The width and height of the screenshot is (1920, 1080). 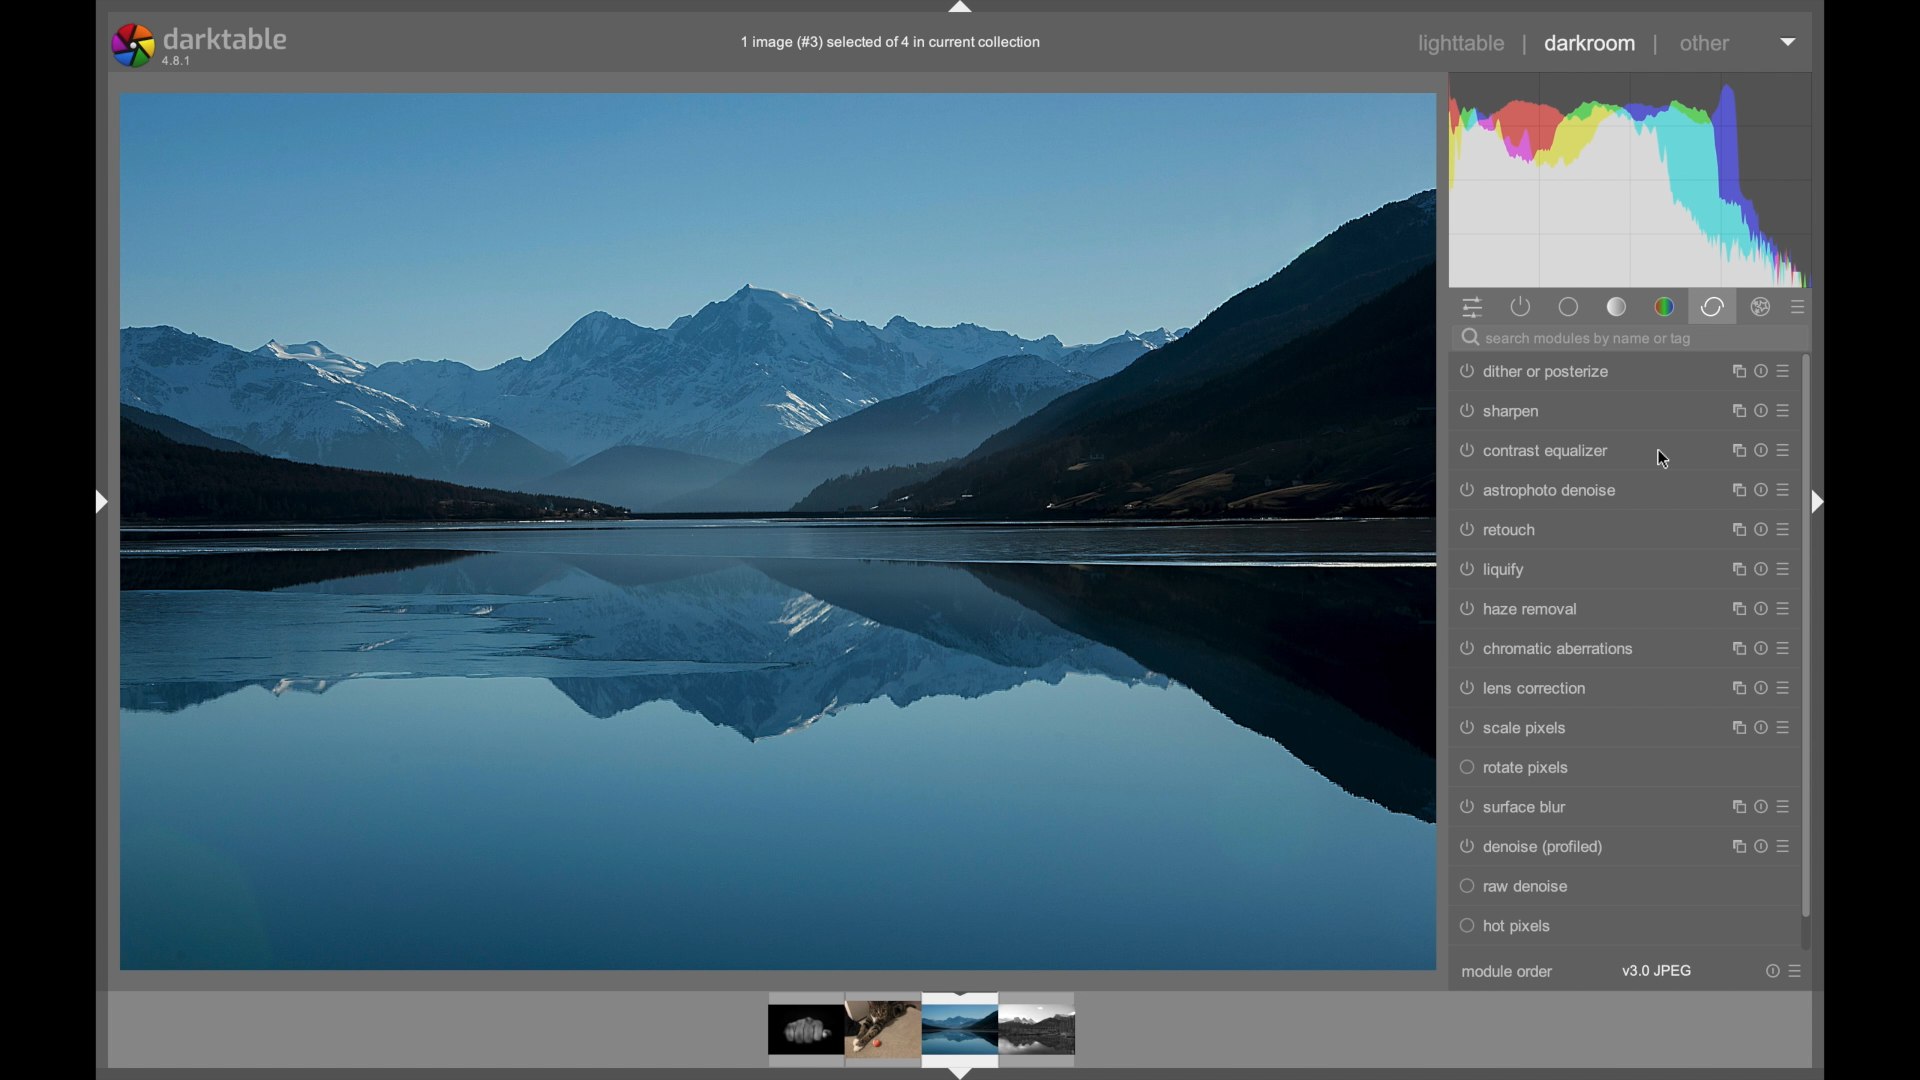 I want to click on darkroom, so click(x=1590, y=43).